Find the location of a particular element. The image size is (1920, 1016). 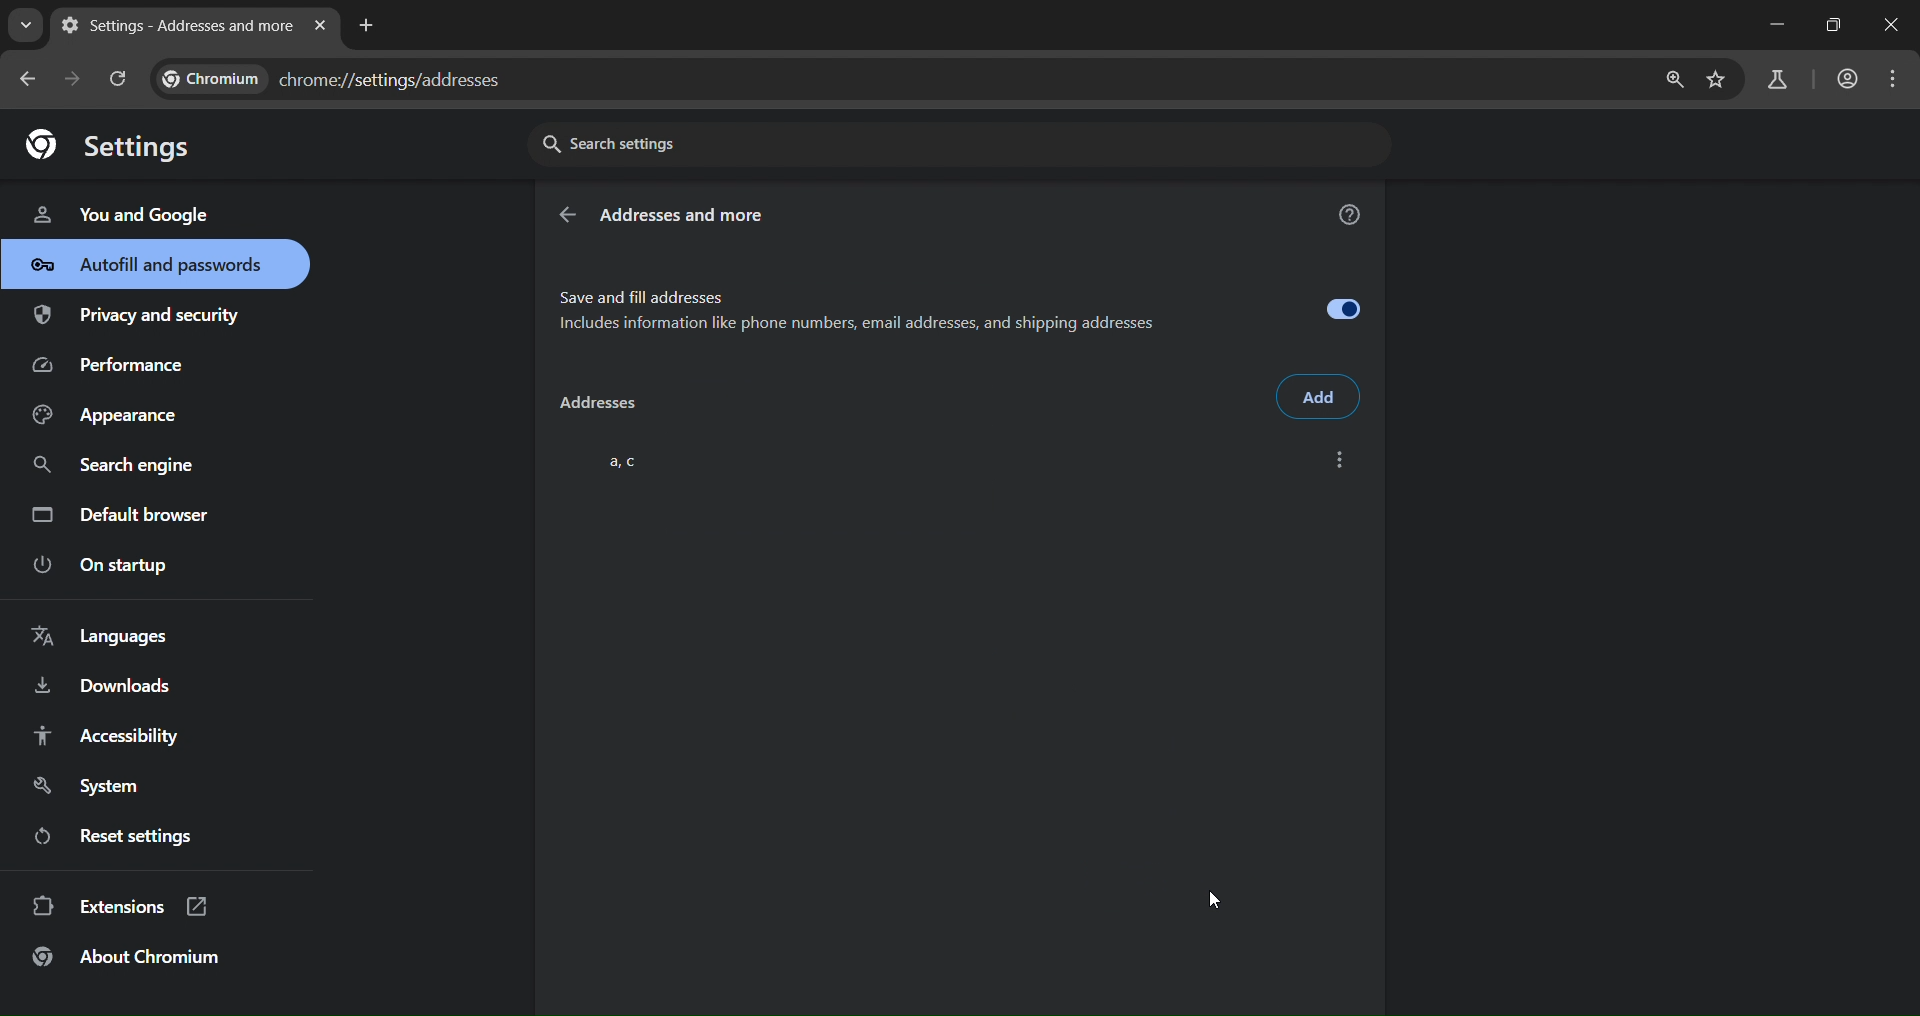

downloads is located at coordinates (101, 690).